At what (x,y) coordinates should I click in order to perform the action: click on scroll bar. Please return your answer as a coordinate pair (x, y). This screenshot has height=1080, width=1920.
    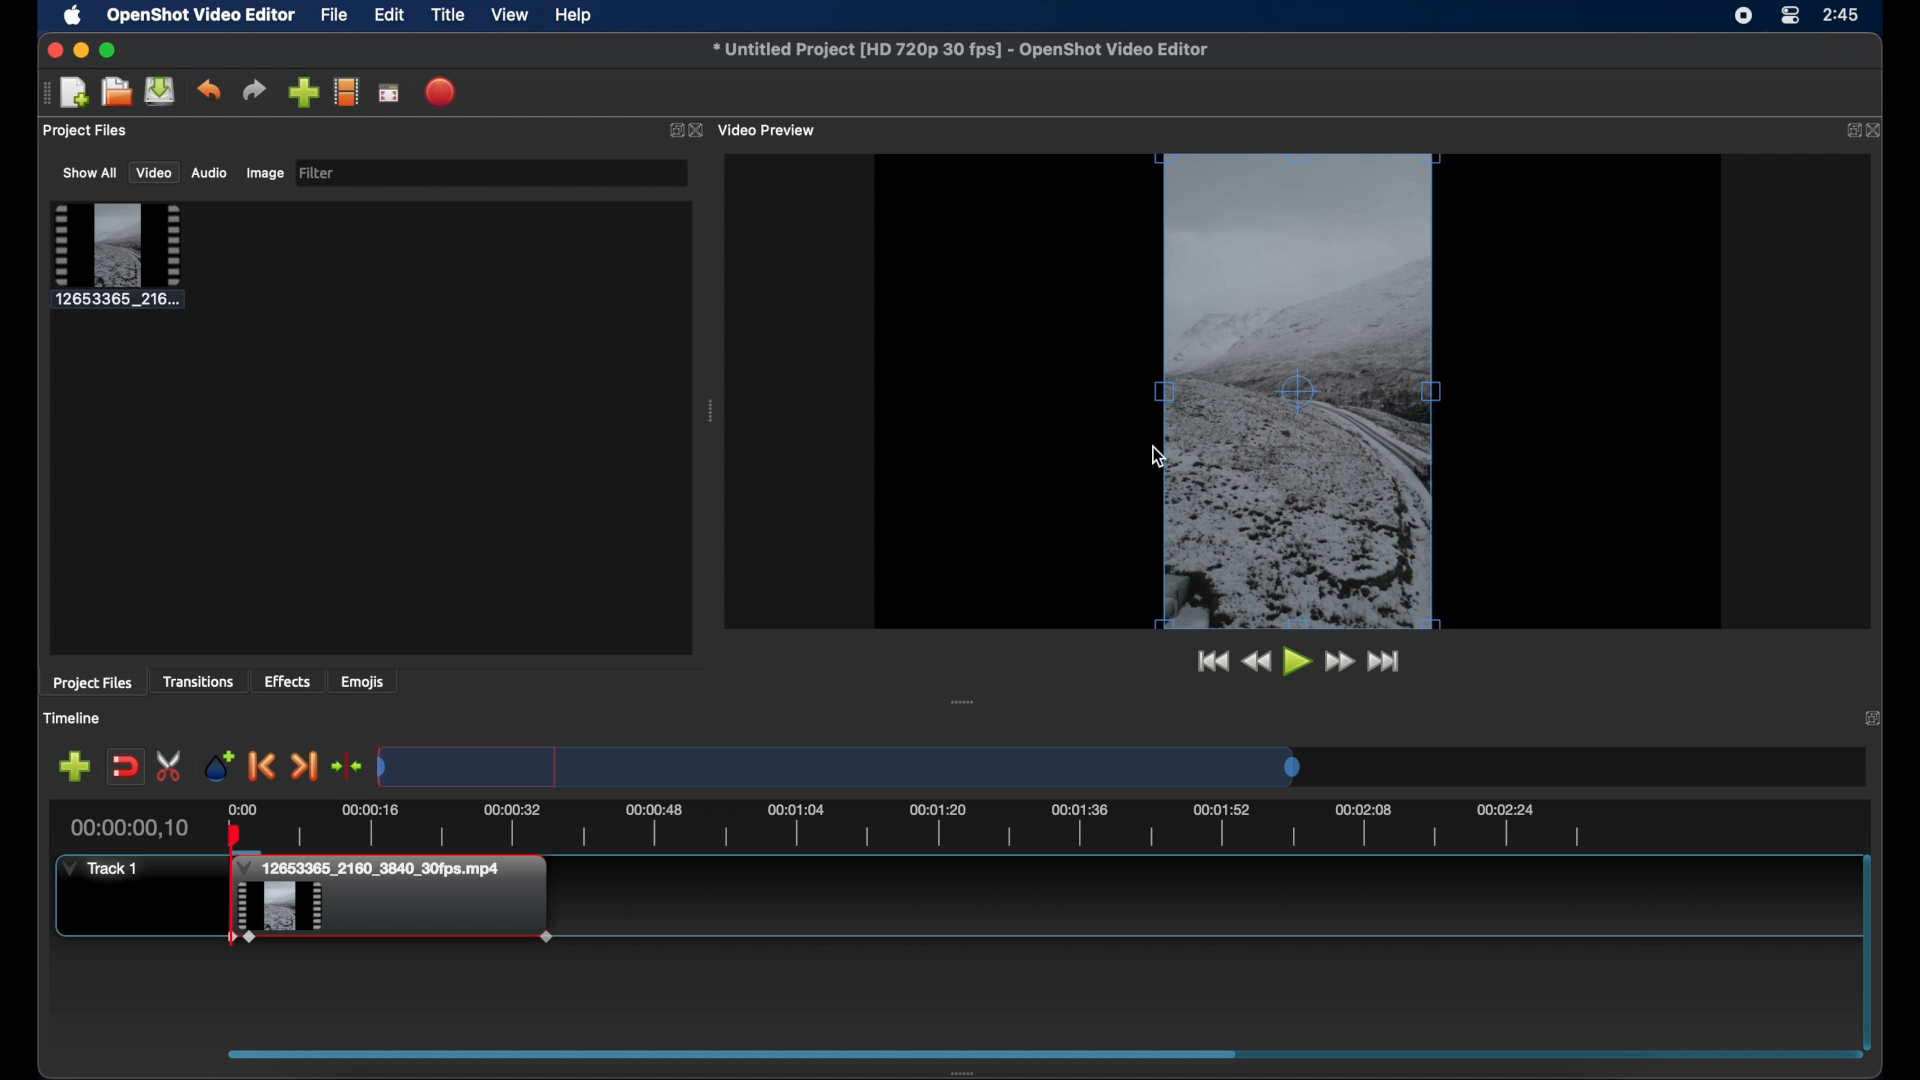
    Looking at the image, I should click on (1866, 948).